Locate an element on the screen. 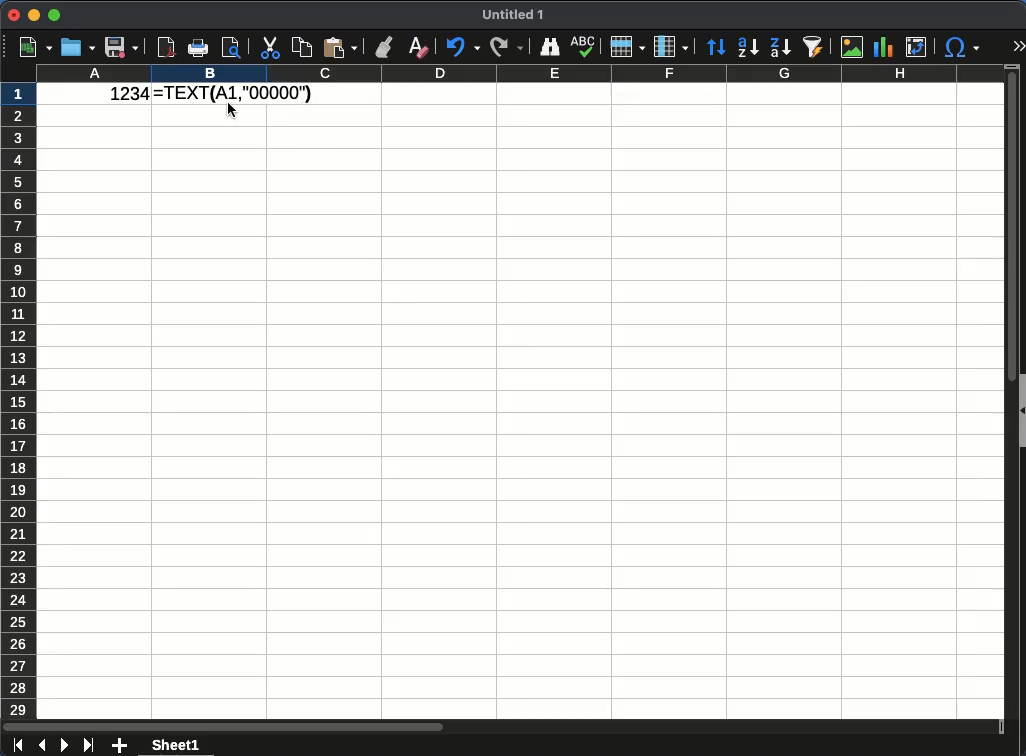 This screenshot has width=1026, height=756. special characters is located at coordinates (959, 47).